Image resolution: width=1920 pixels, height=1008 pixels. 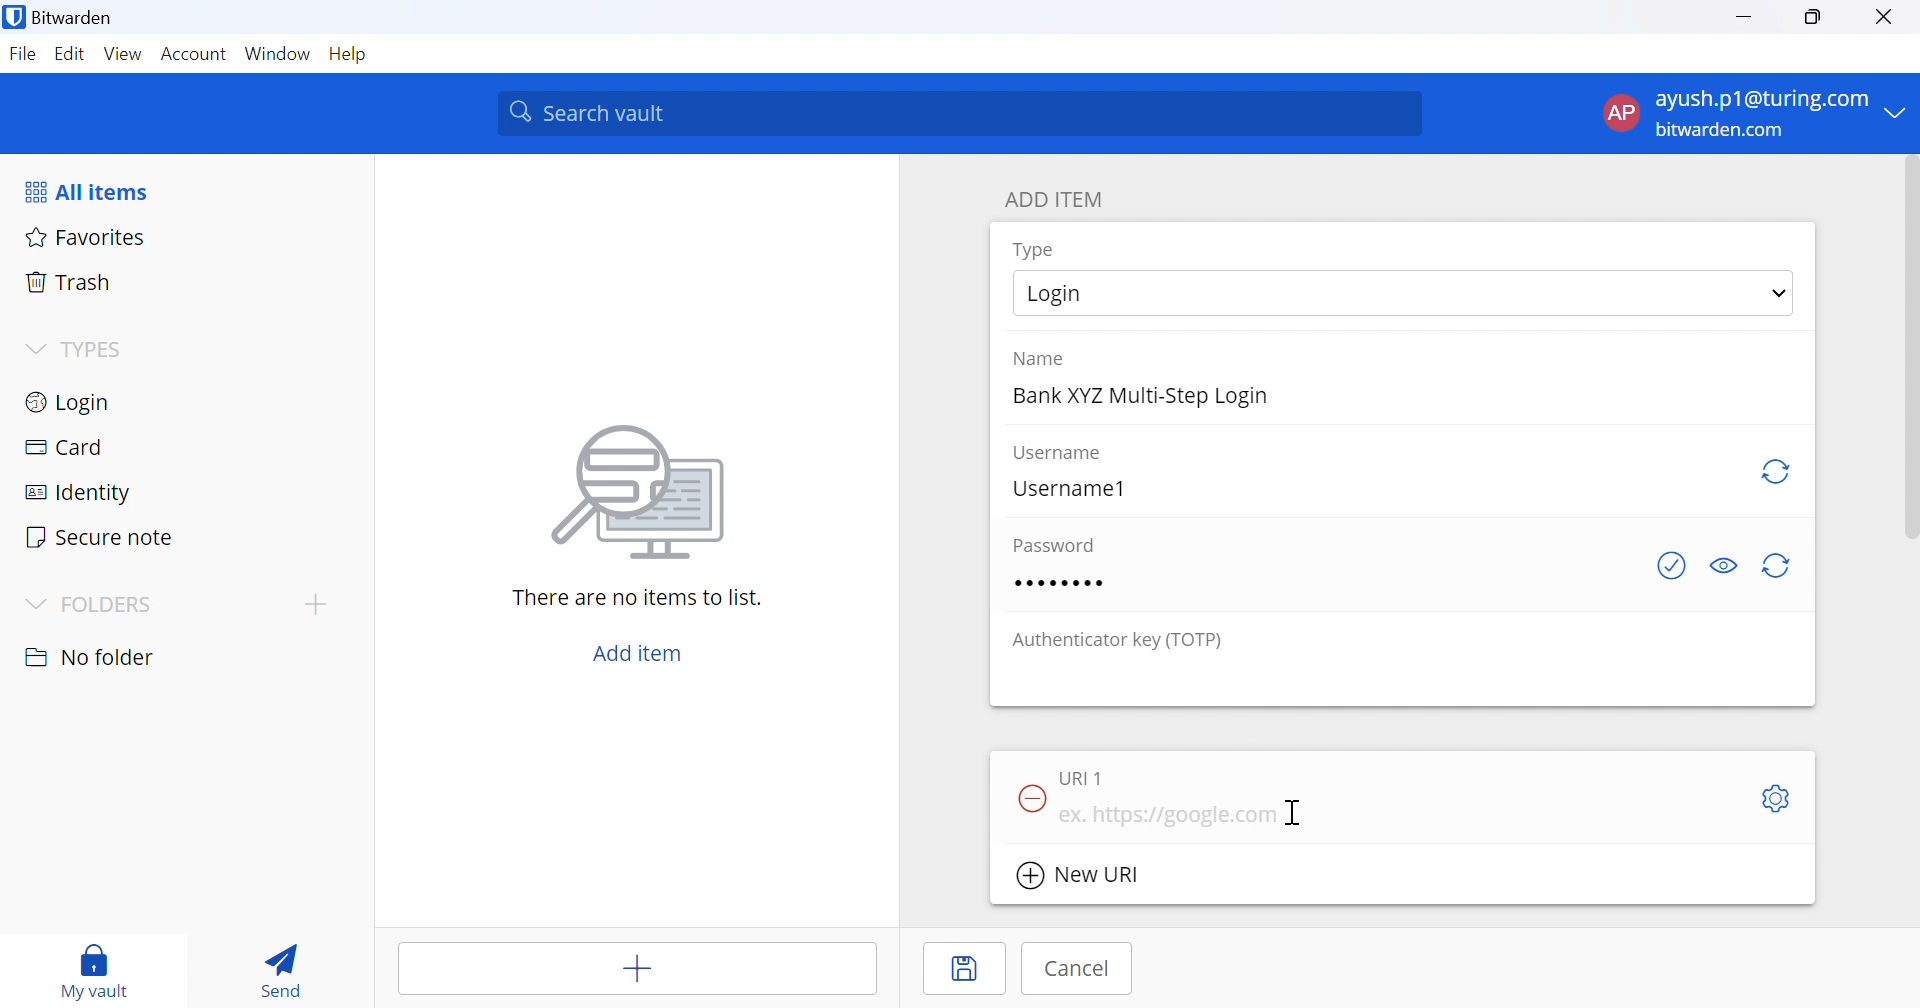 What do you see at coordinates (1035, 250) in the screenshot?
I see `Type` at bounding box center [1035, 250].